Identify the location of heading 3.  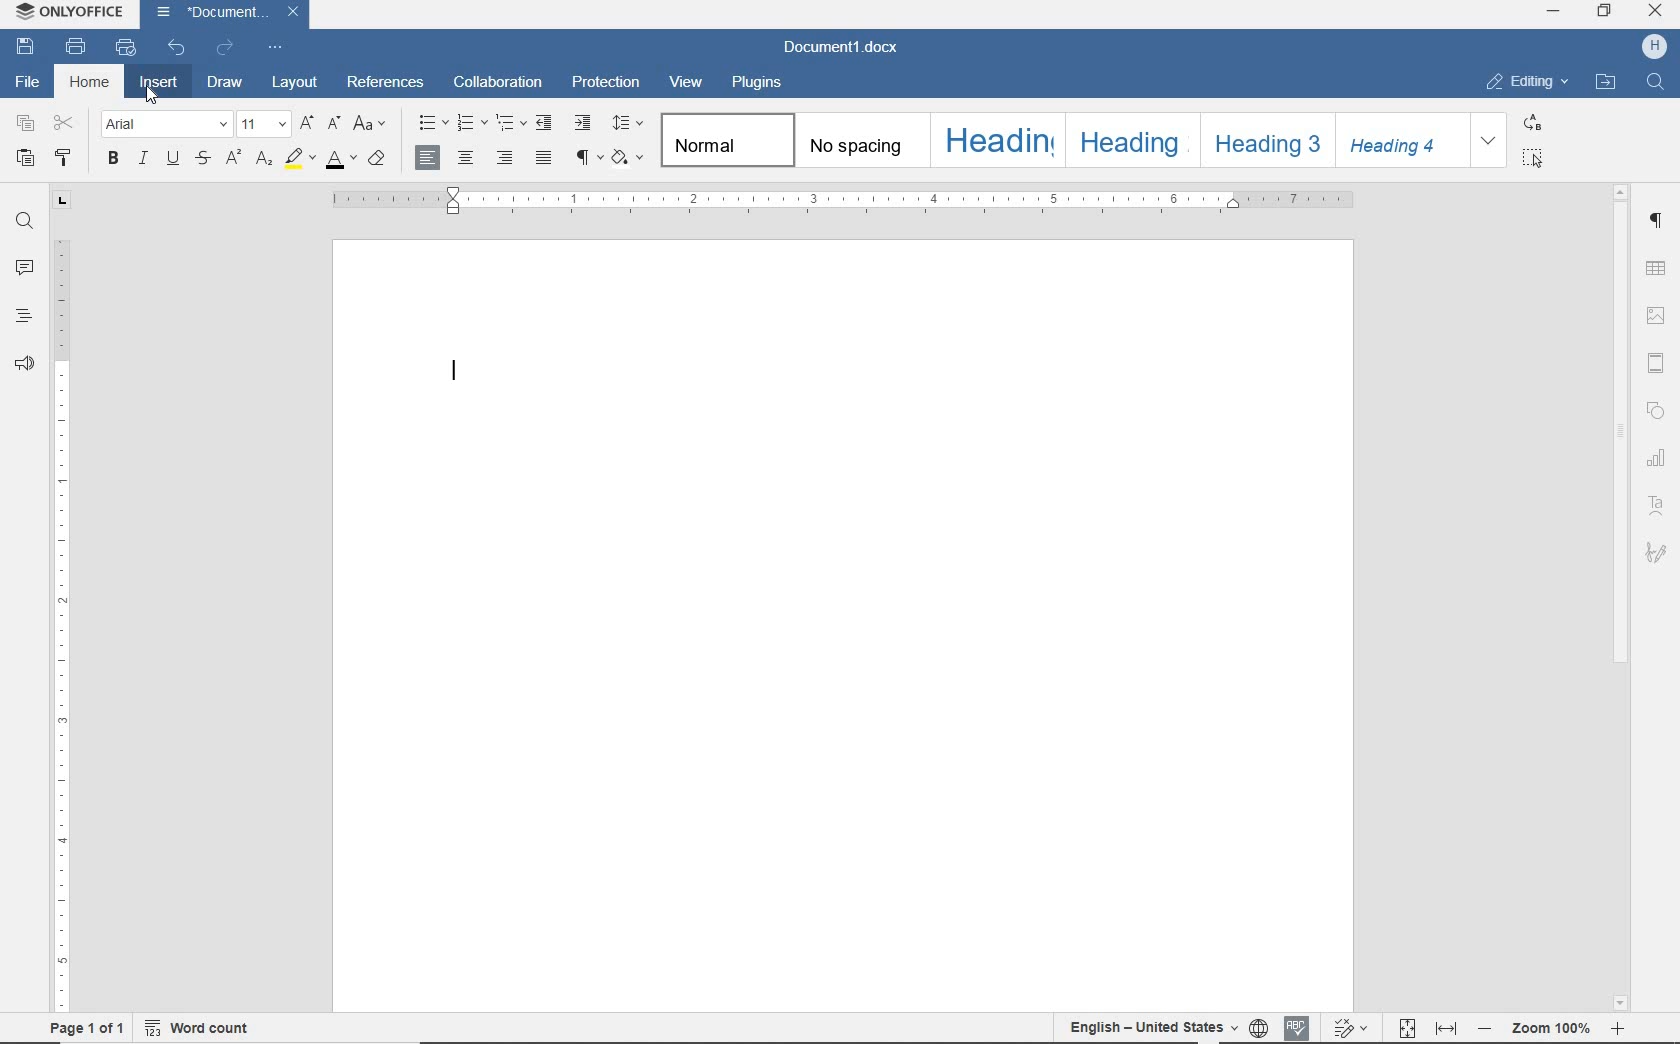
(1265, 141).